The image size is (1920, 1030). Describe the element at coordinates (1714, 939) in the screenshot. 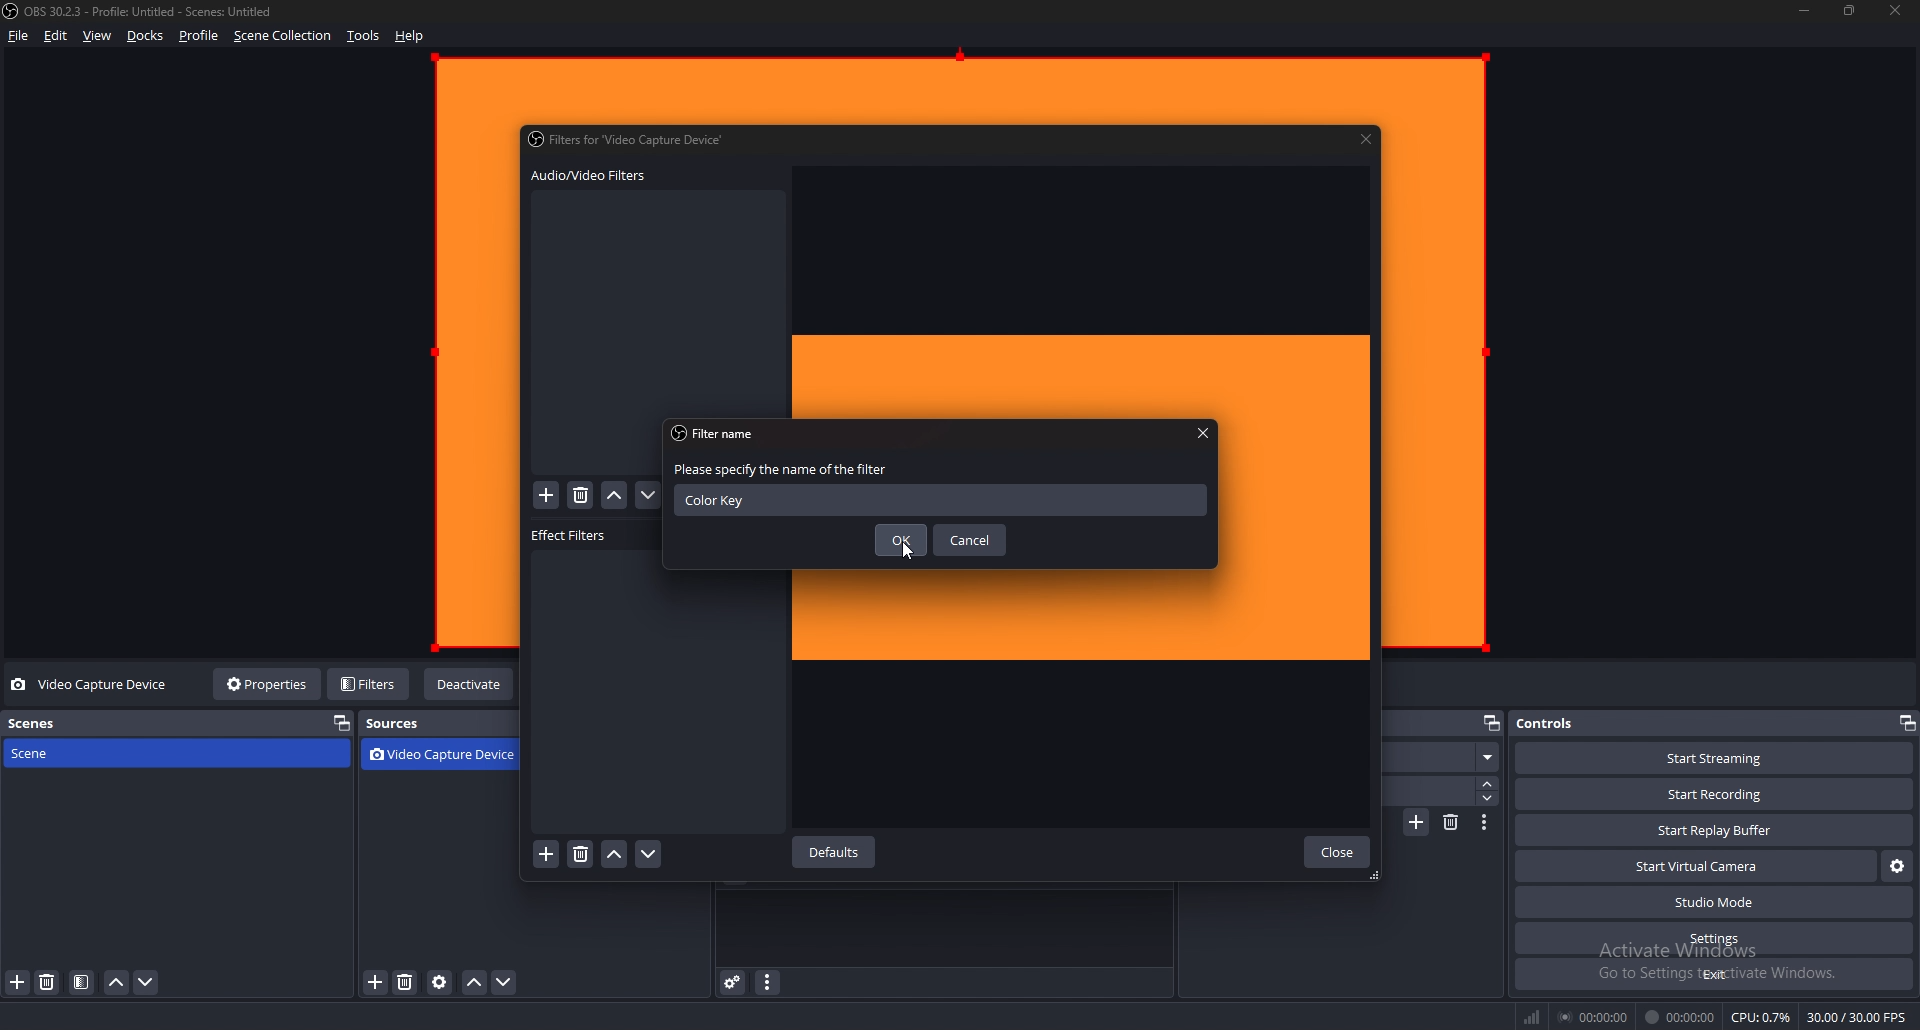

I see `settings` at that location.